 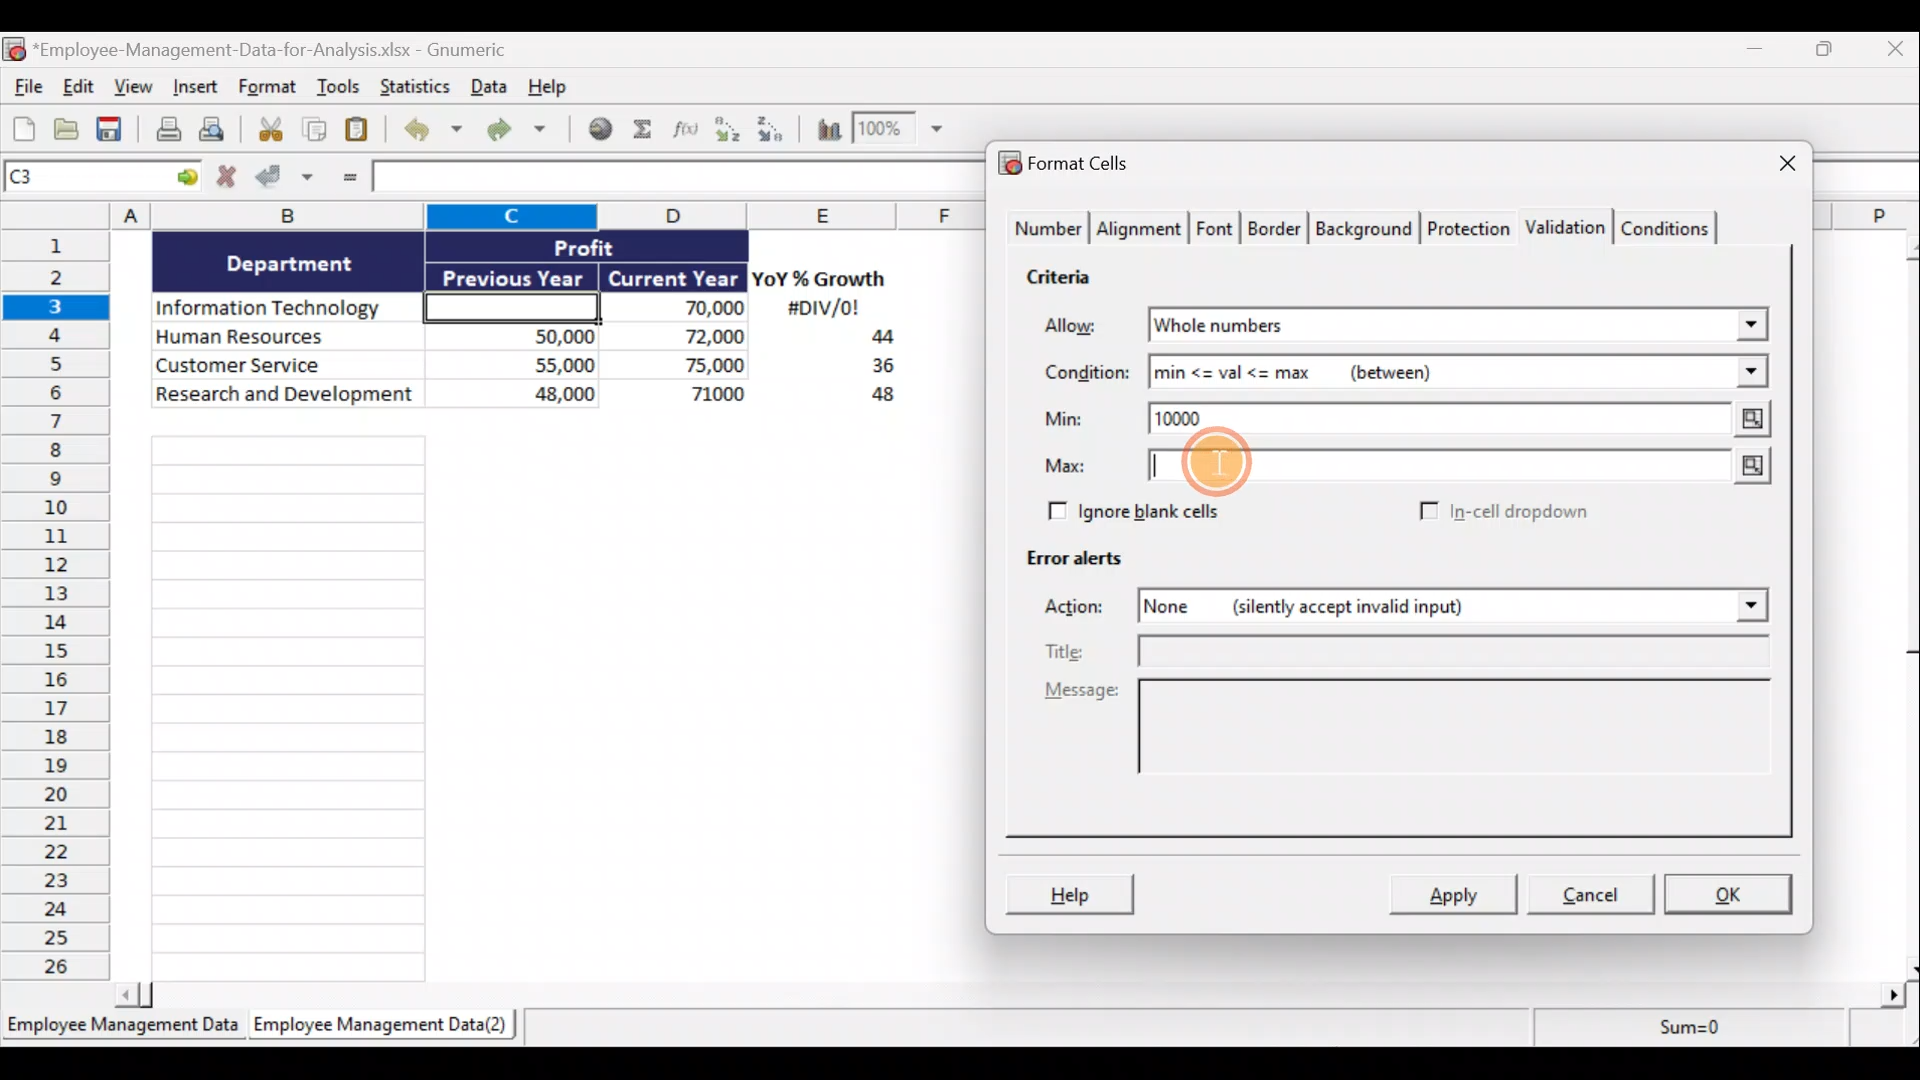 I want to click on File, so click(x=24, y=89).